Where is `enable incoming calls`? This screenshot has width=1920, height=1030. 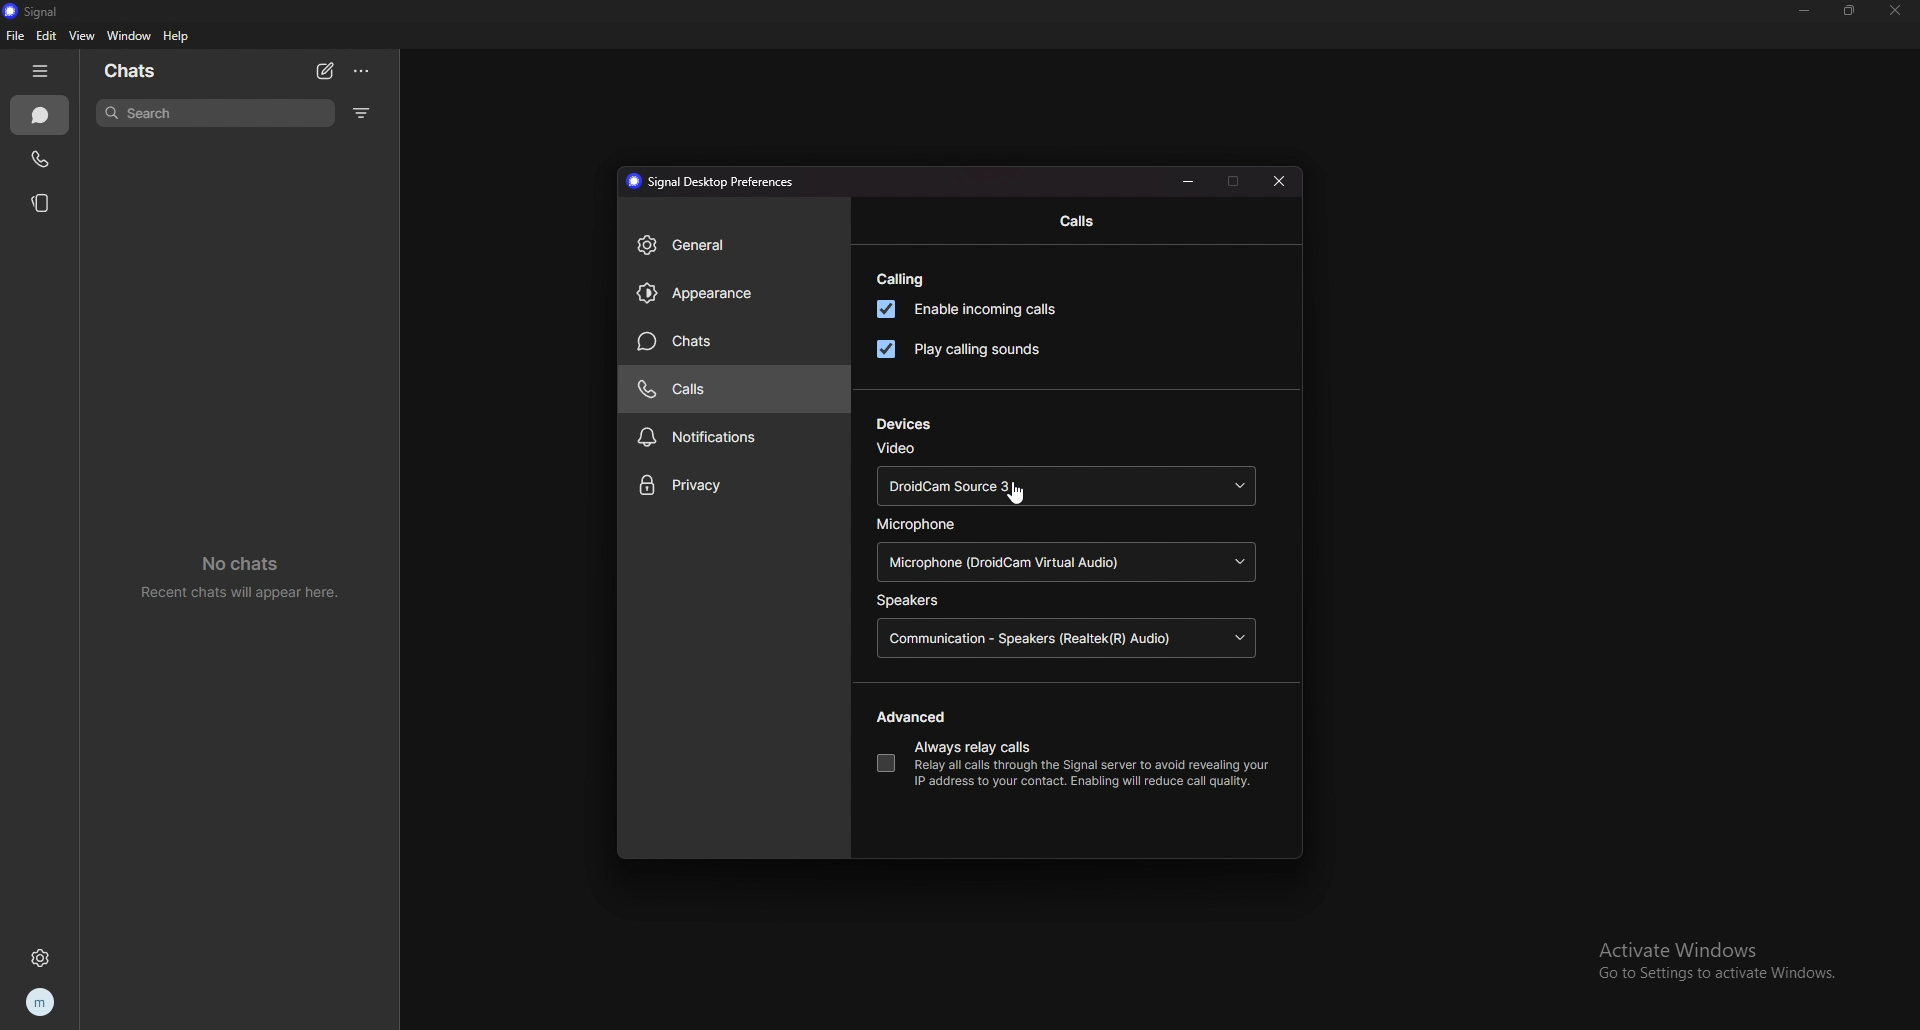 enable incoming calls is located at coordinates (973, 309).